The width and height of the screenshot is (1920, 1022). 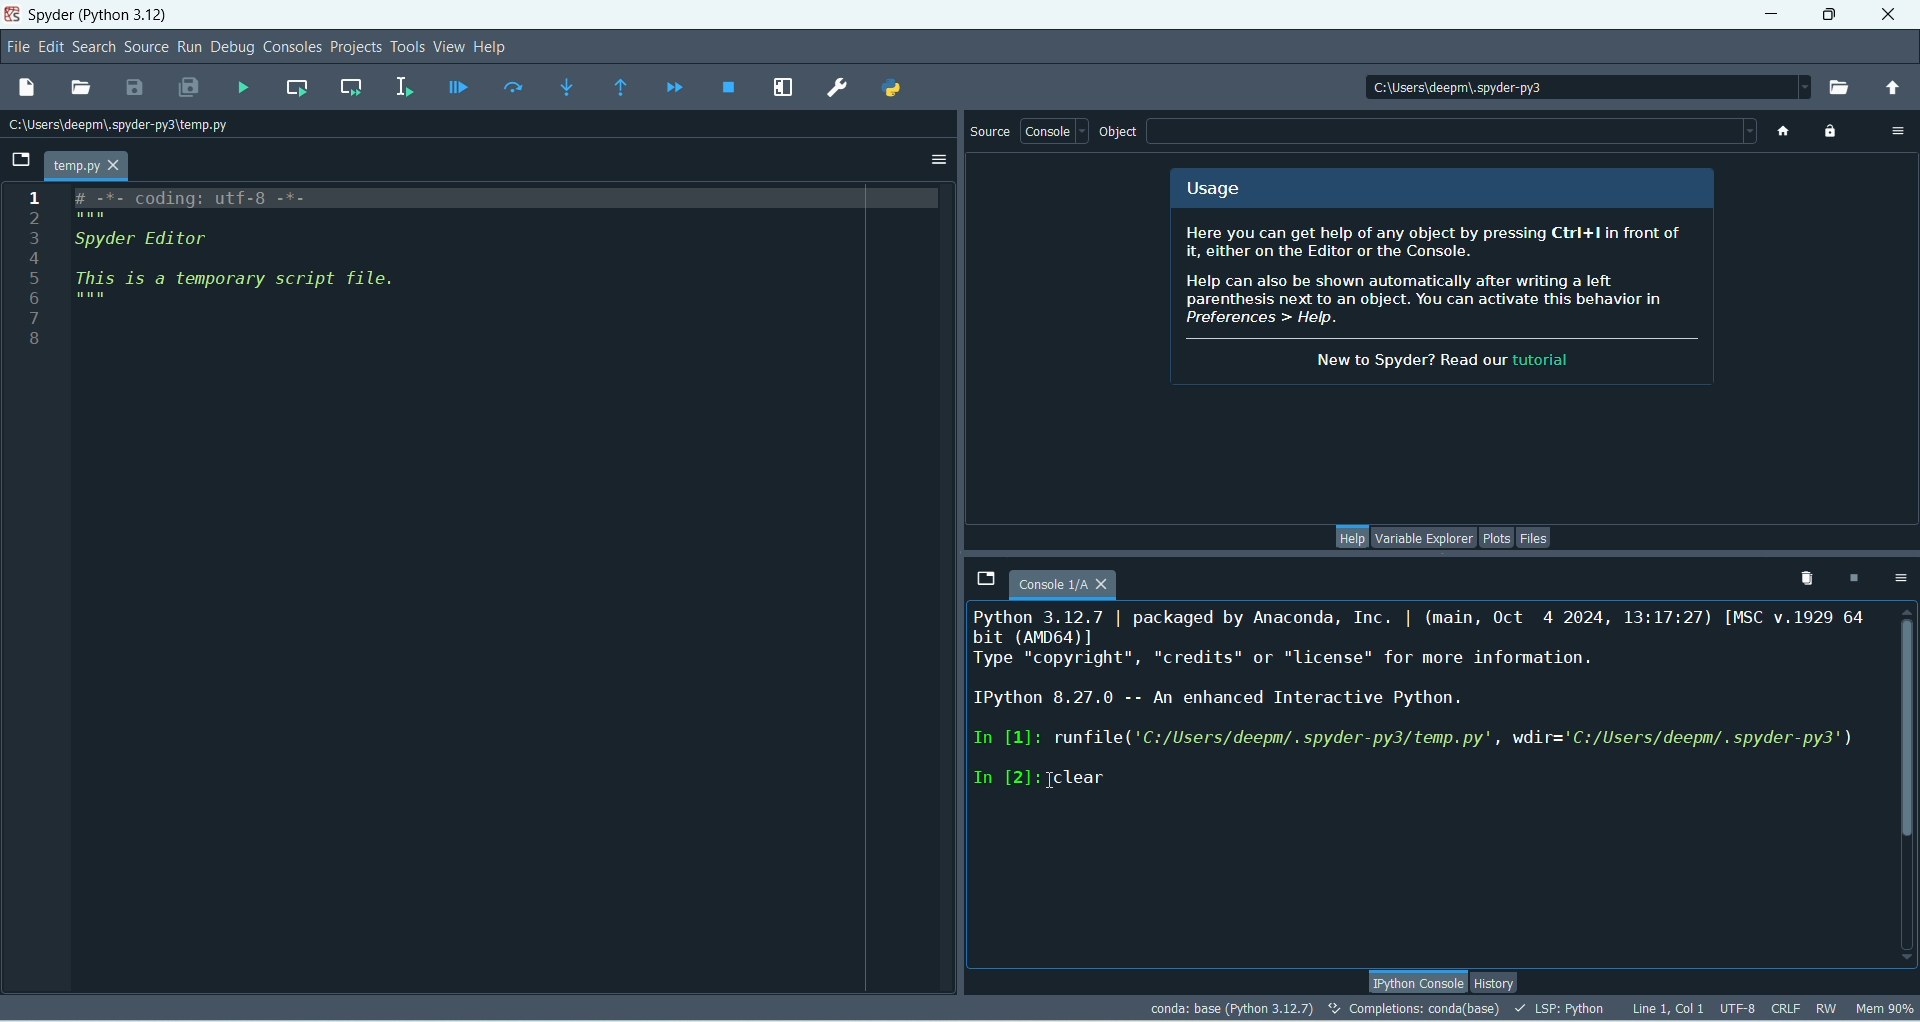 What do you see at coordinates (1214, 192) in the screenshot?
I see `usage` at bounding box center [1214, 192].